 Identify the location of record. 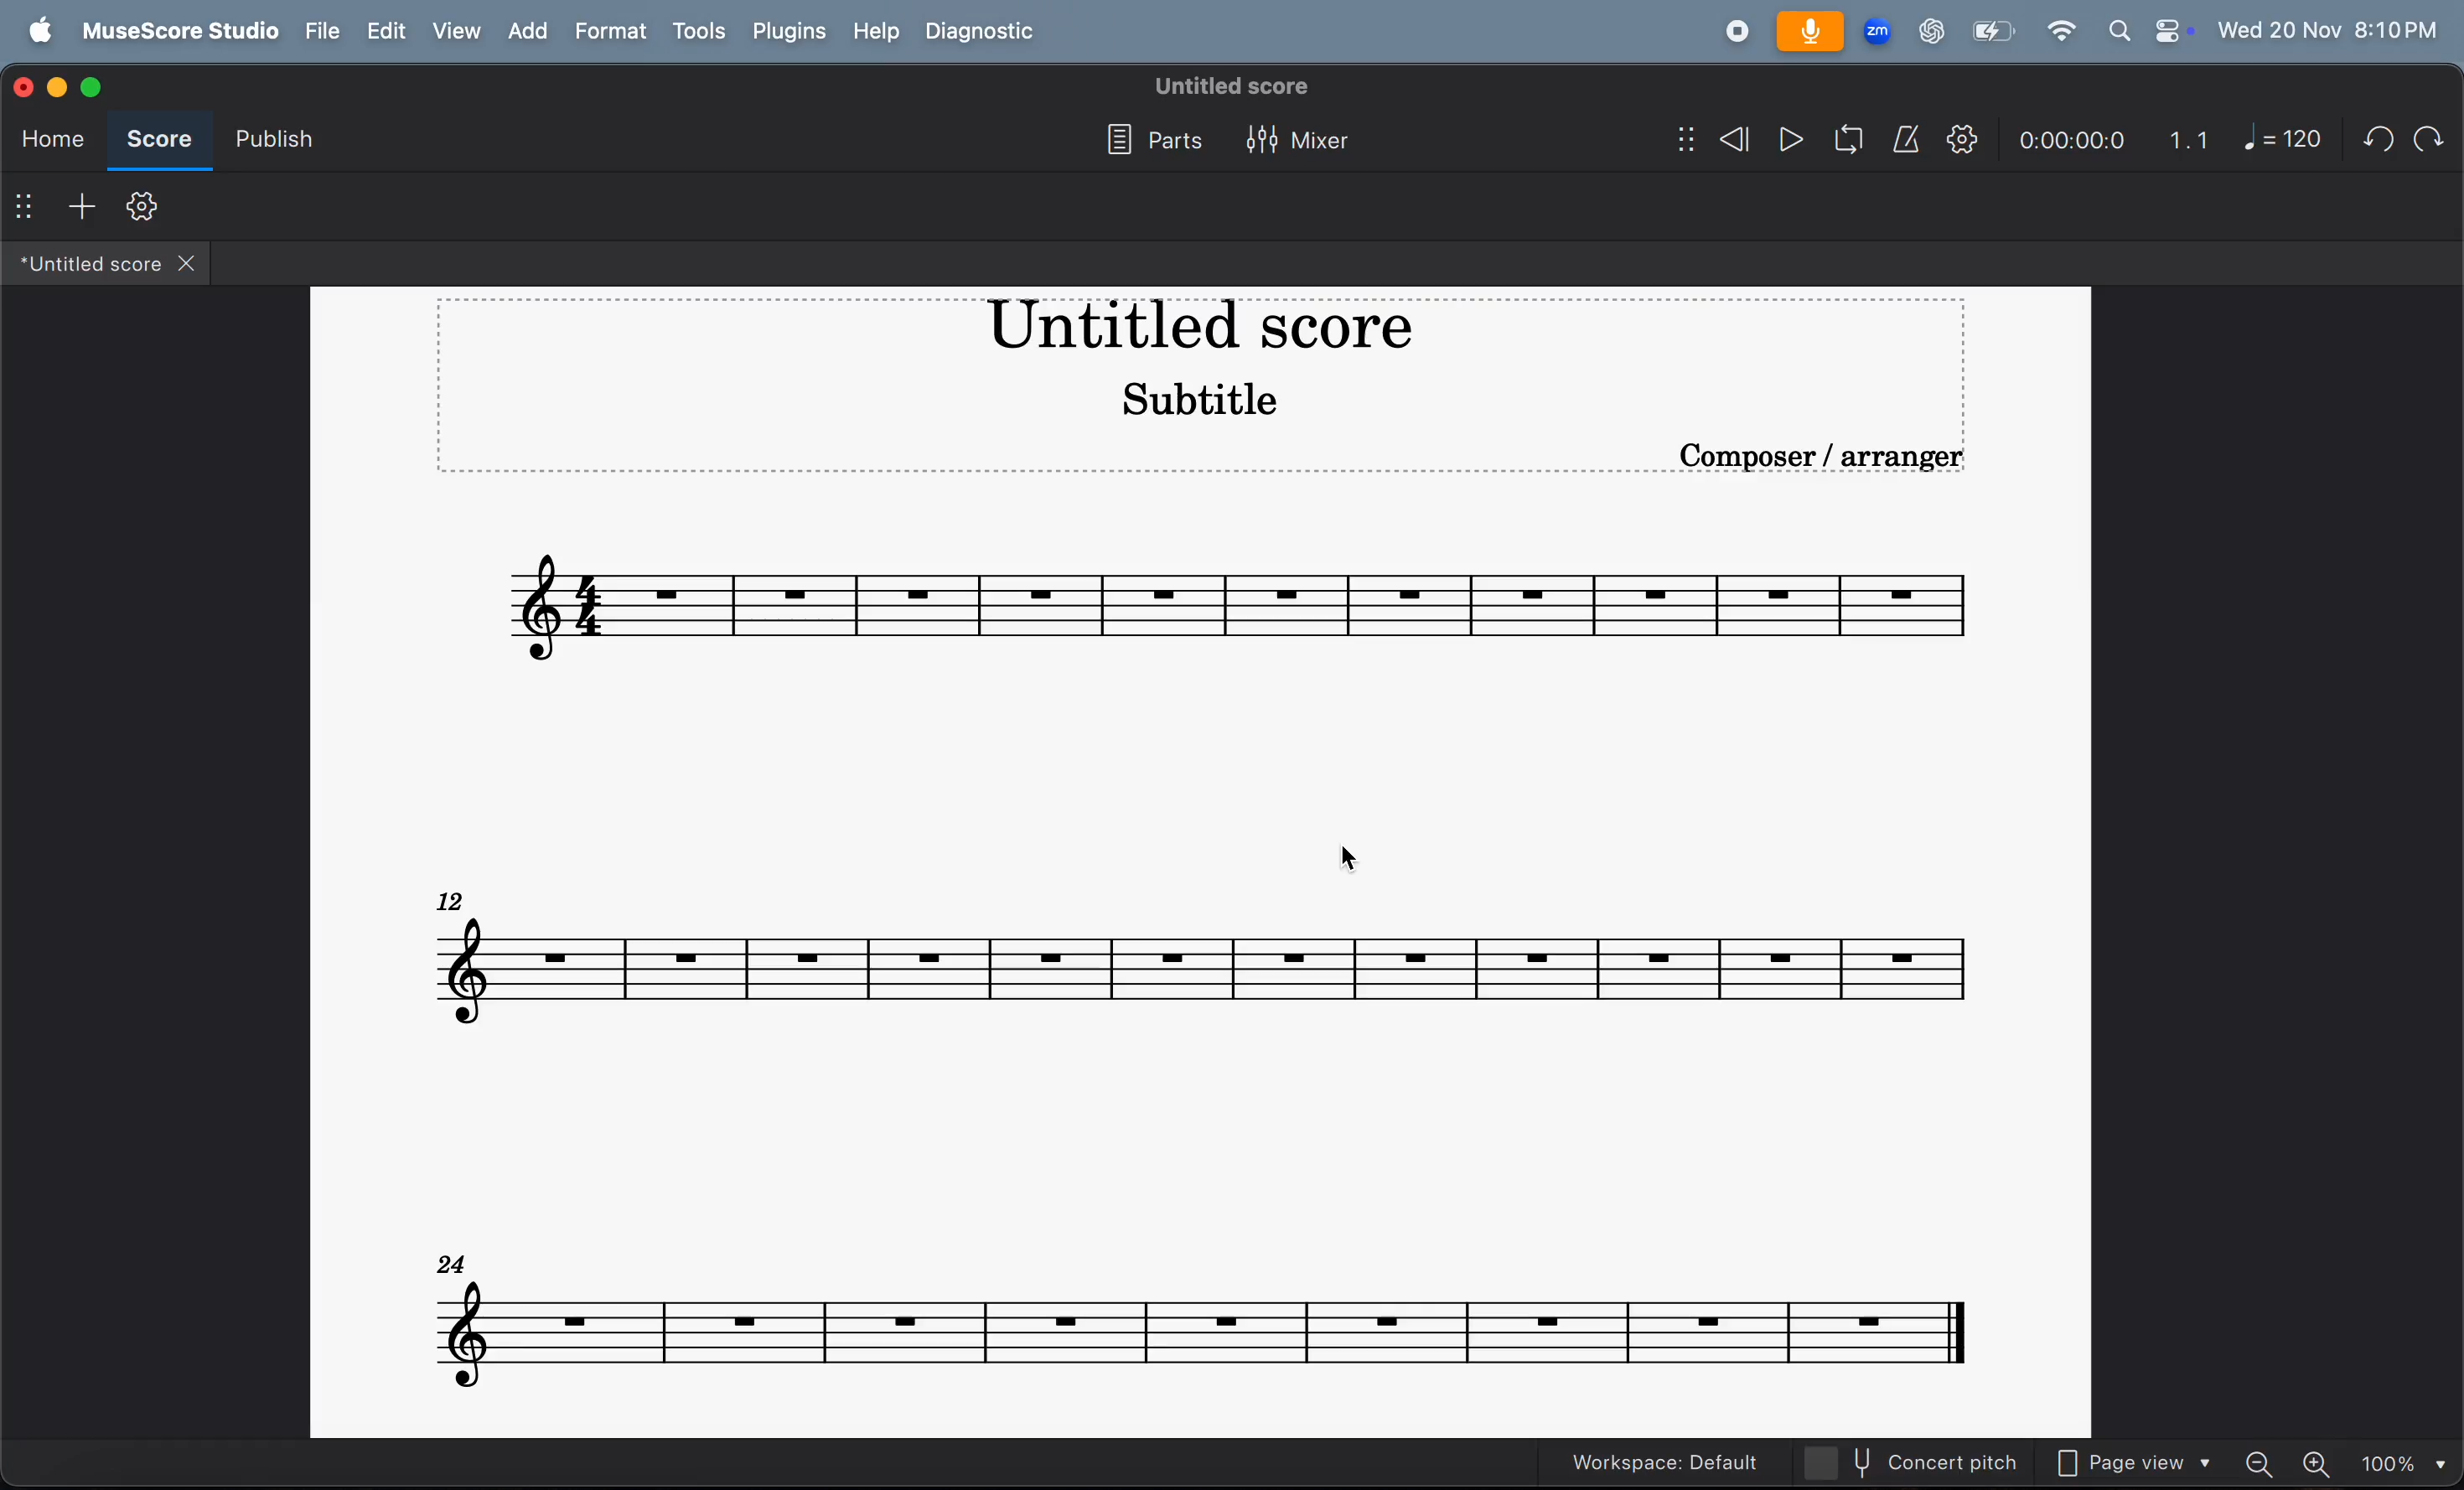
(1728, 34).